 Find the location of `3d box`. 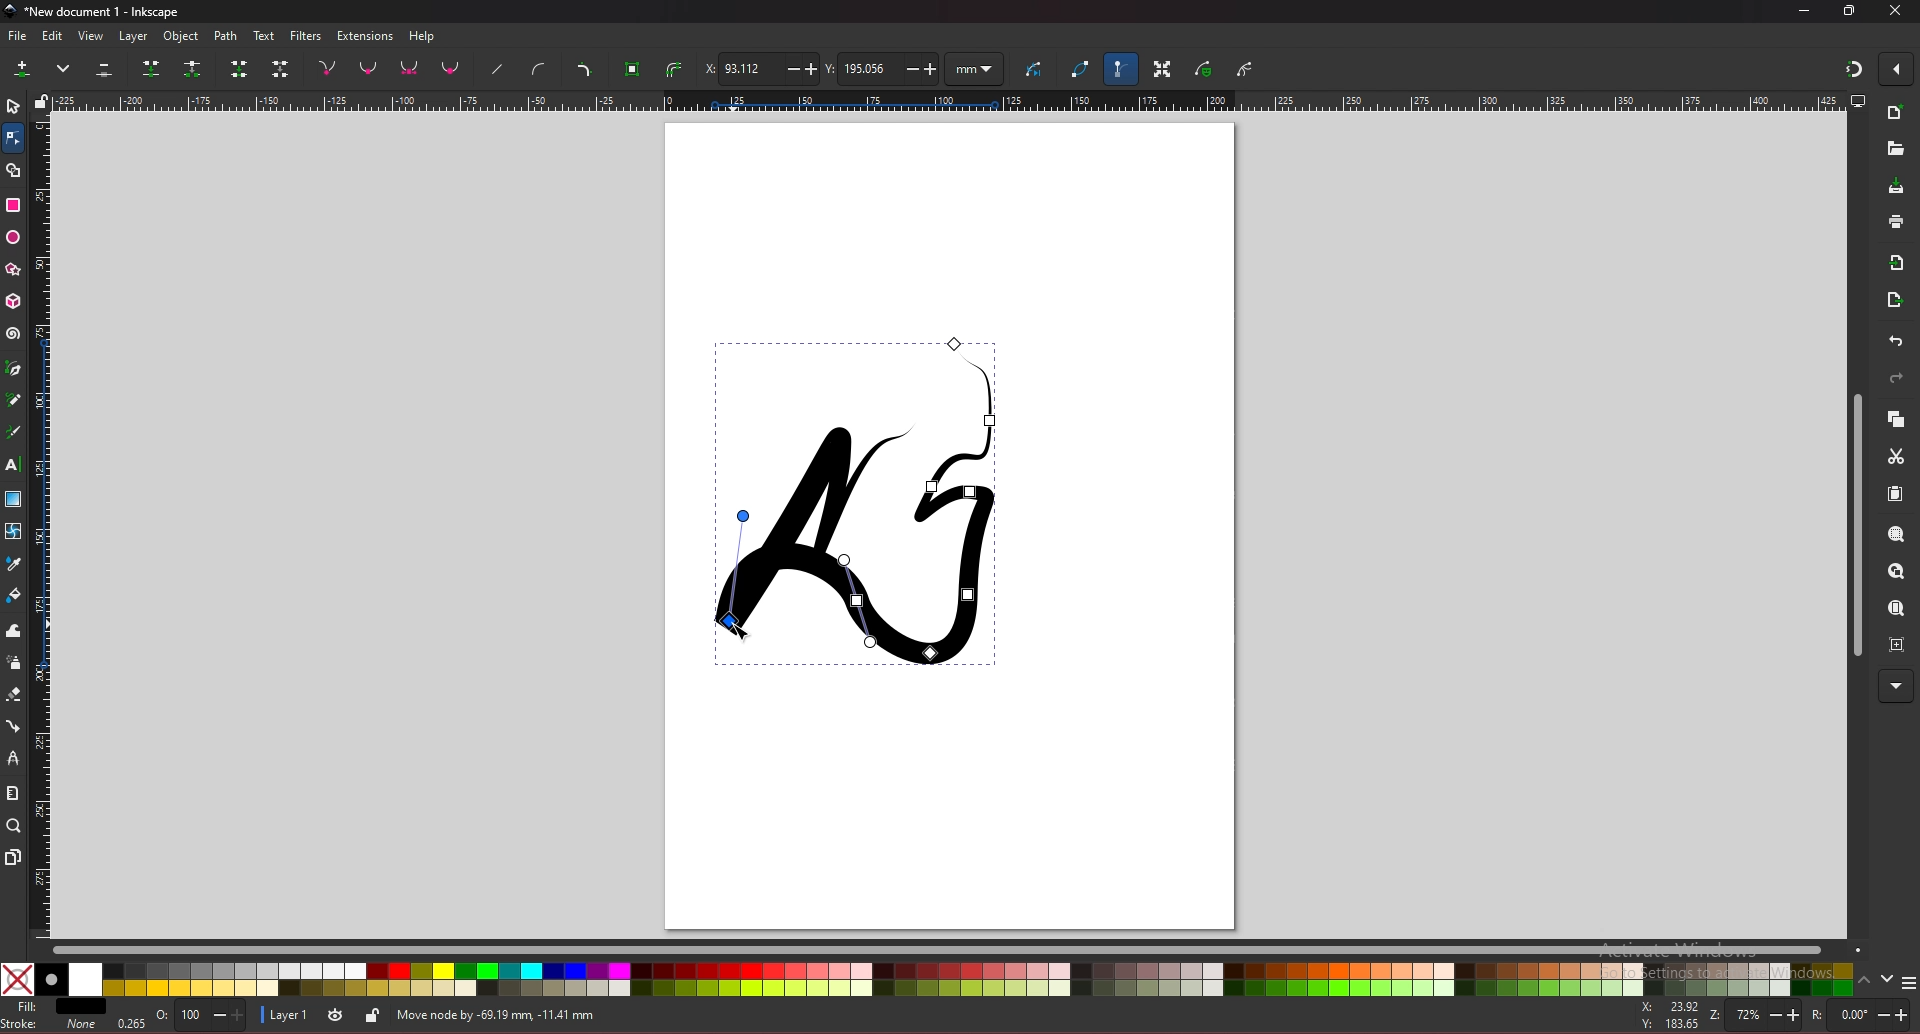

3d box is located at coordinates (14, 302).